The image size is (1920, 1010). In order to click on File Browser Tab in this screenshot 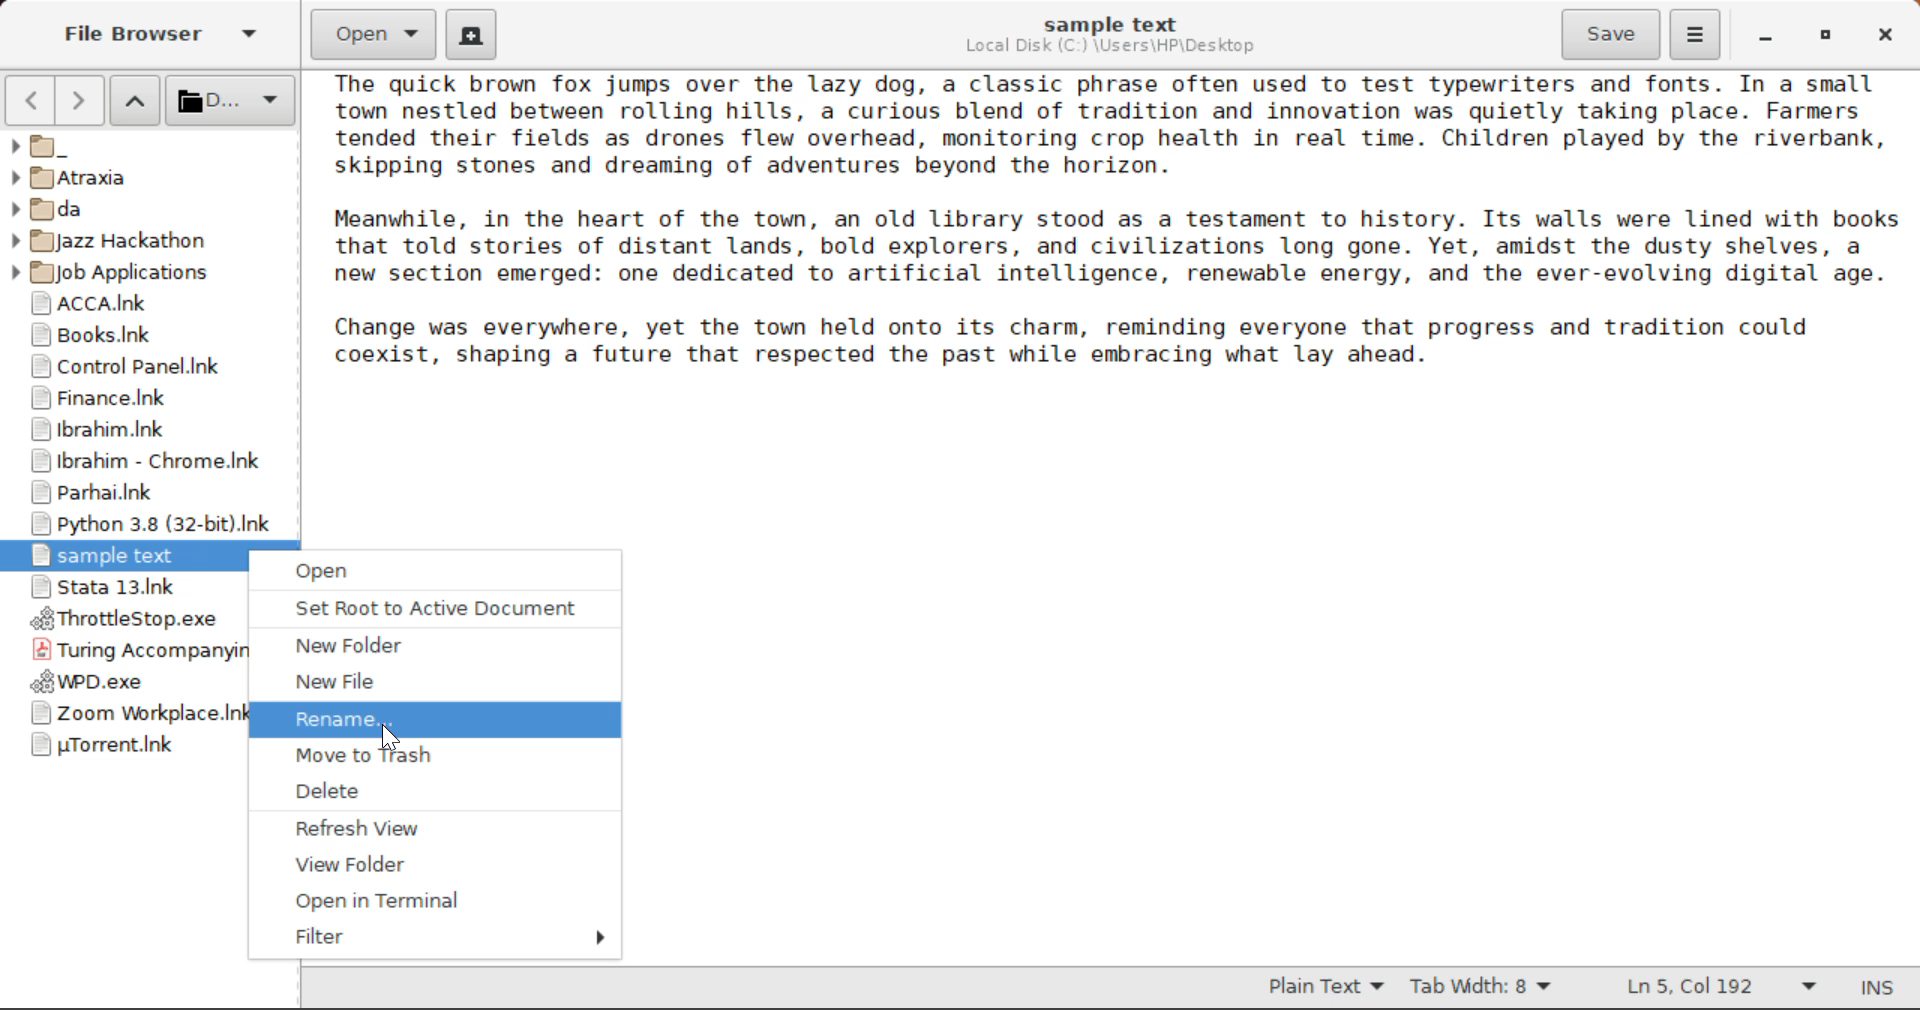, I will do `click(157, 36)`.